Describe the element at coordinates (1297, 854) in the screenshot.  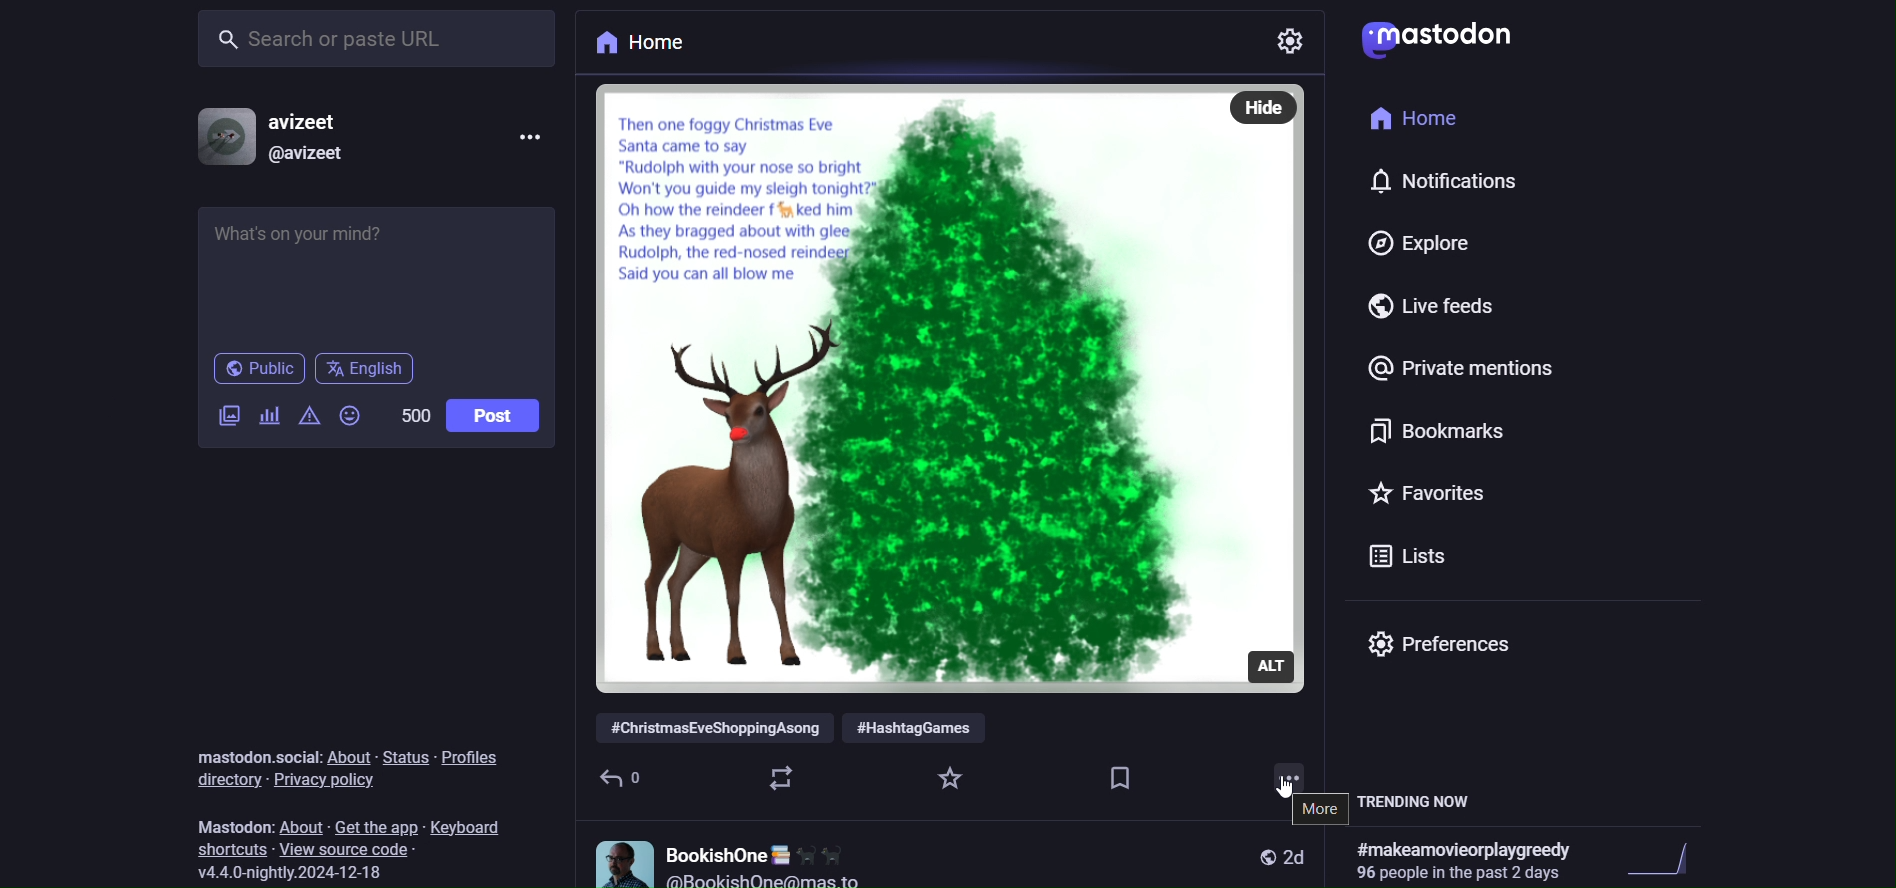
I see `2d` at that location.